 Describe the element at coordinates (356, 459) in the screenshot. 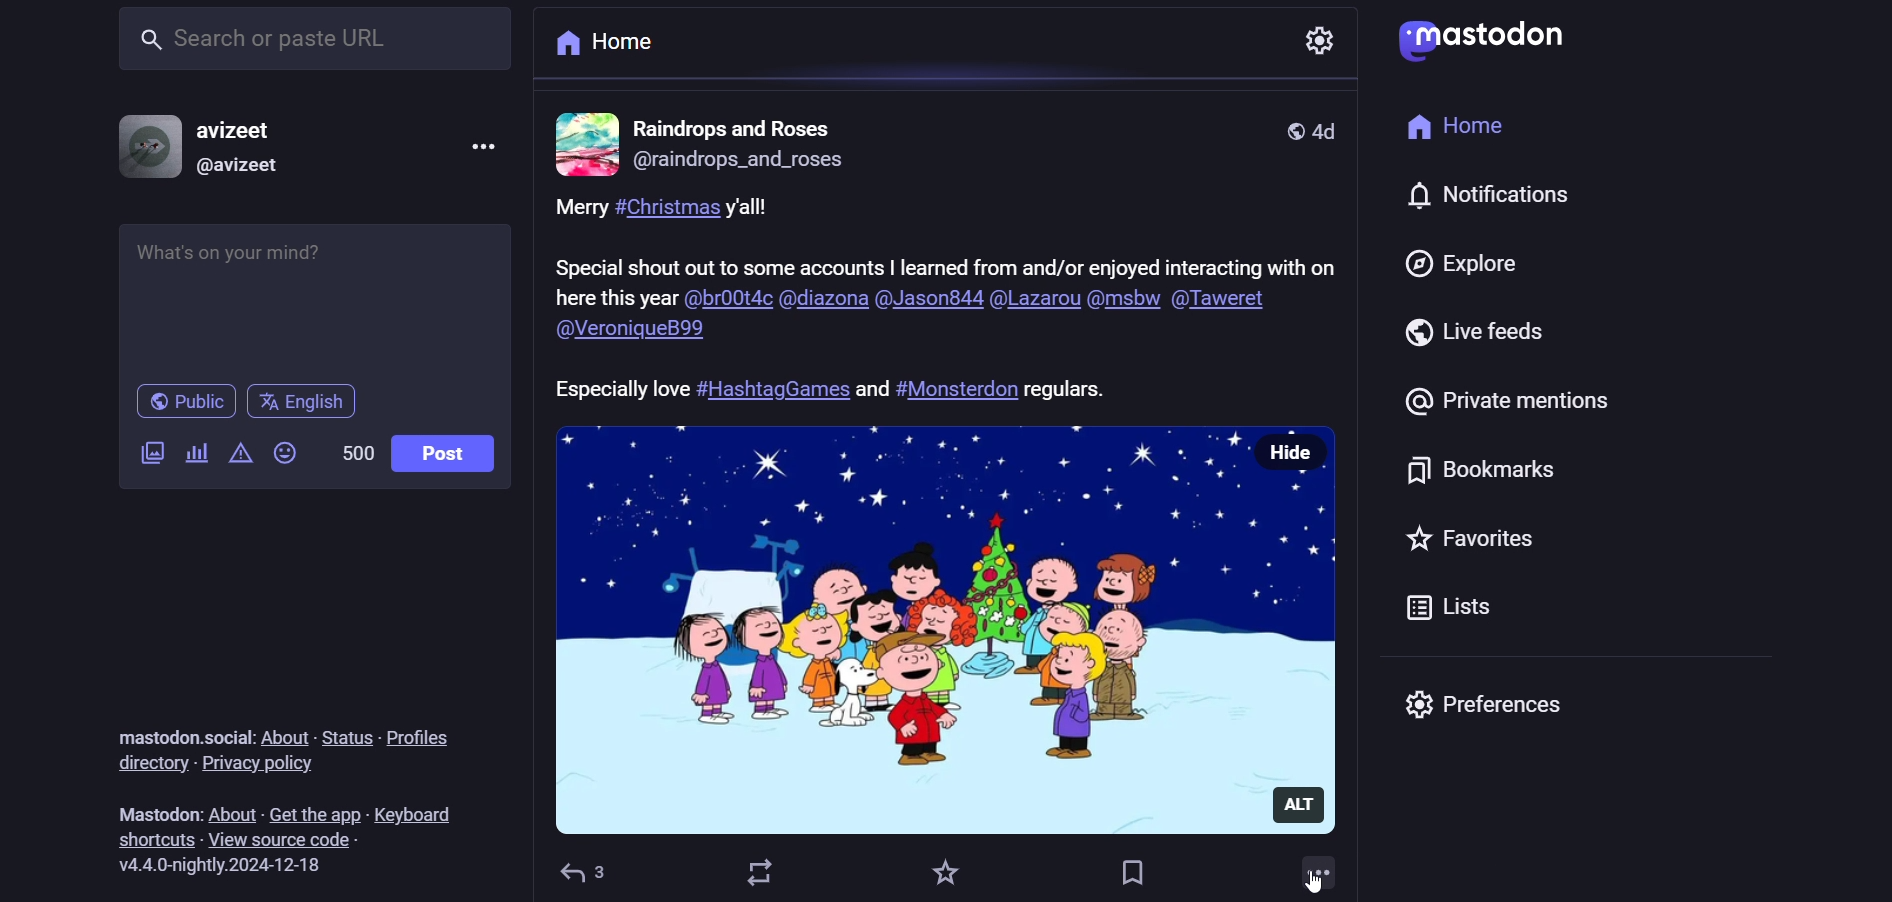

I see `word limit ` at that location.